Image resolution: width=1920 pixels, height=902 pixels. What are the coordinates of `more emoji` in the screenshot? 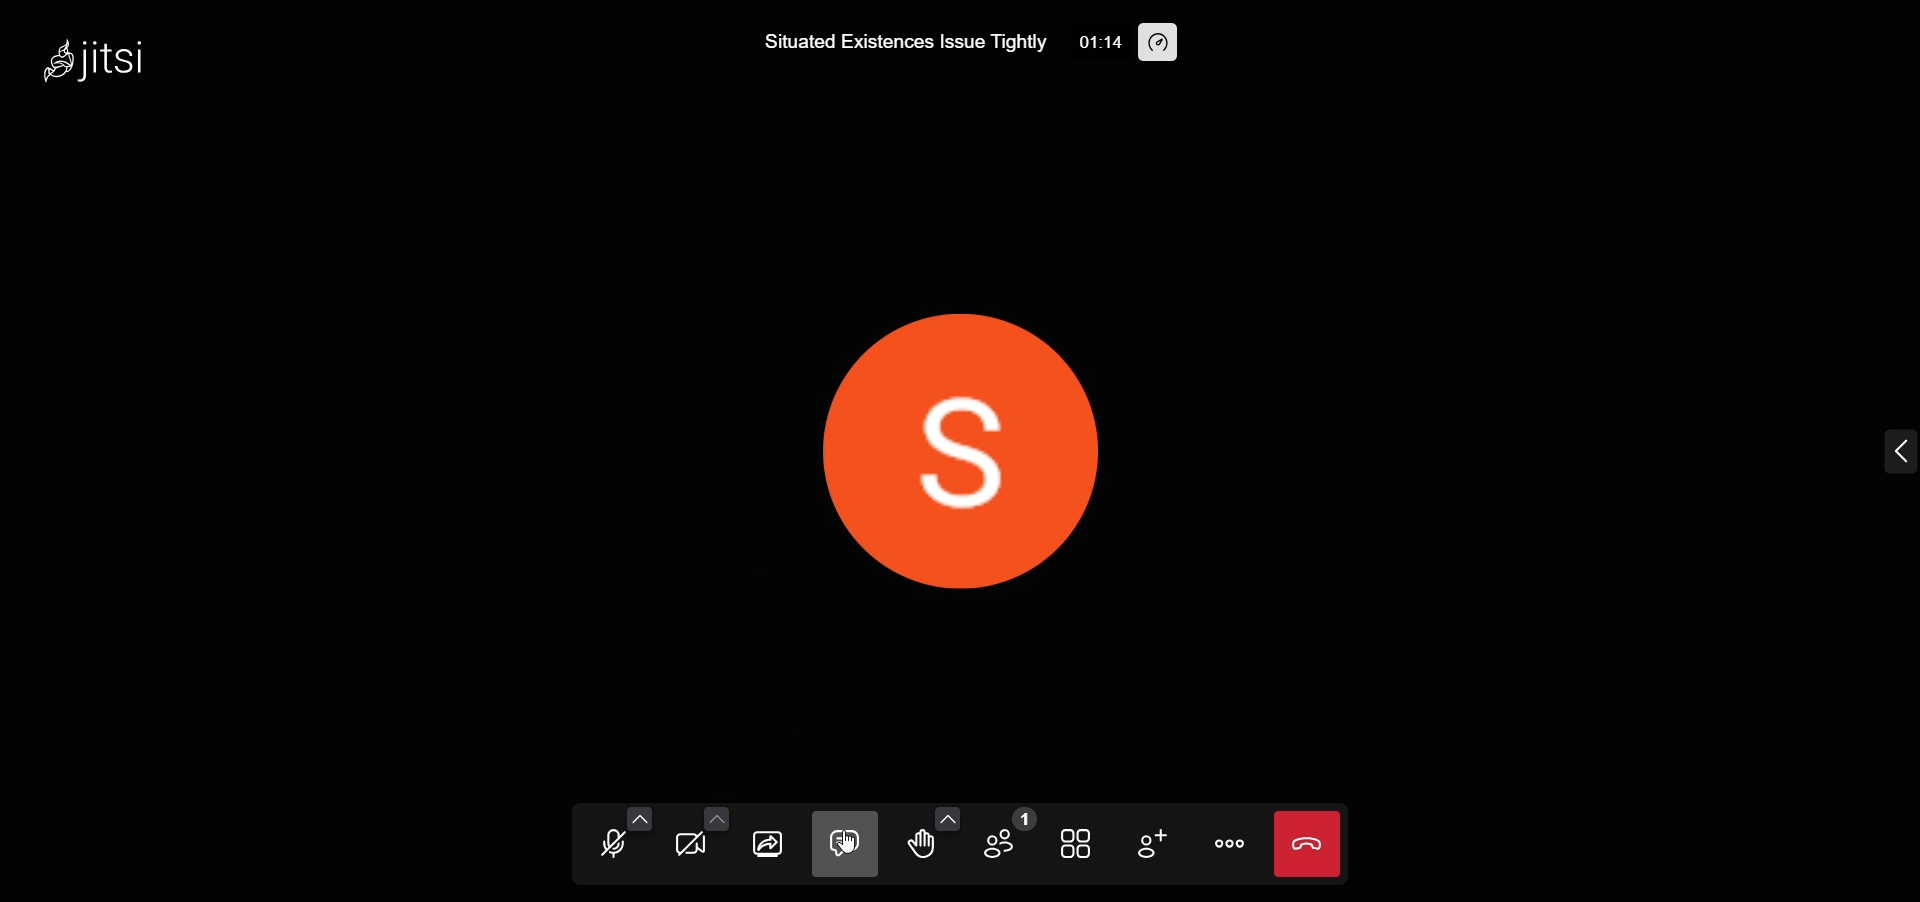 It's located at (946, 816).